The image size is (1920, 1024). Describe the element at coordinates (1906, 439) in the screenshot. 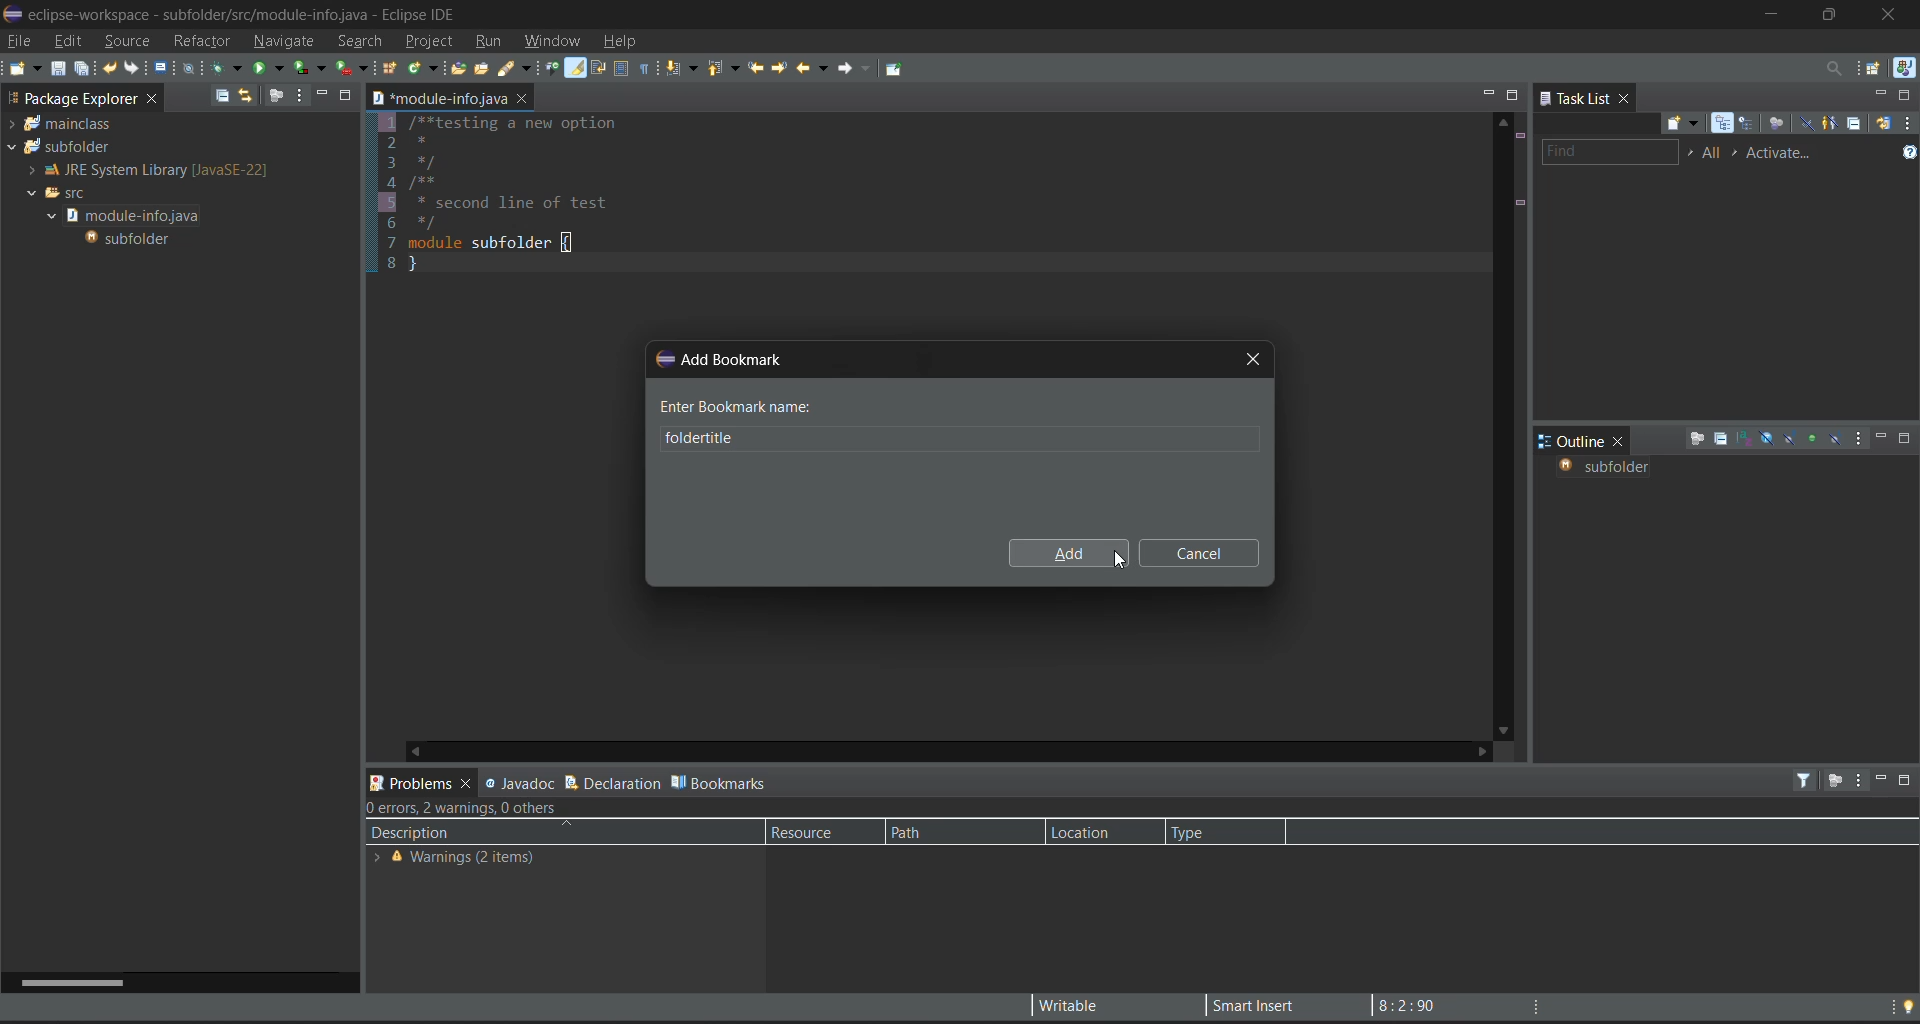

I see `maximize` at that location.